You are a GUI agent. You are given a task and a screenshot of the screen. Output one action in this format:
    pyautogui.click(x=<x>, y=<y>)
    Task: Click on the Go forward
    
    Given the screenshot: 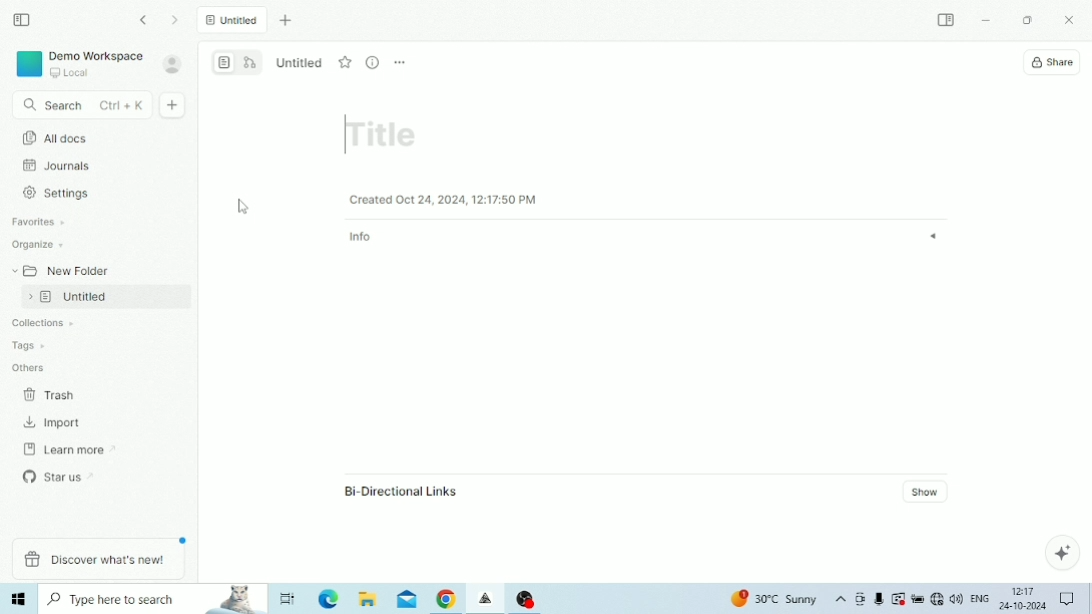 What is the action you would take?
    pyautogui.click(x=176, y=20)
    